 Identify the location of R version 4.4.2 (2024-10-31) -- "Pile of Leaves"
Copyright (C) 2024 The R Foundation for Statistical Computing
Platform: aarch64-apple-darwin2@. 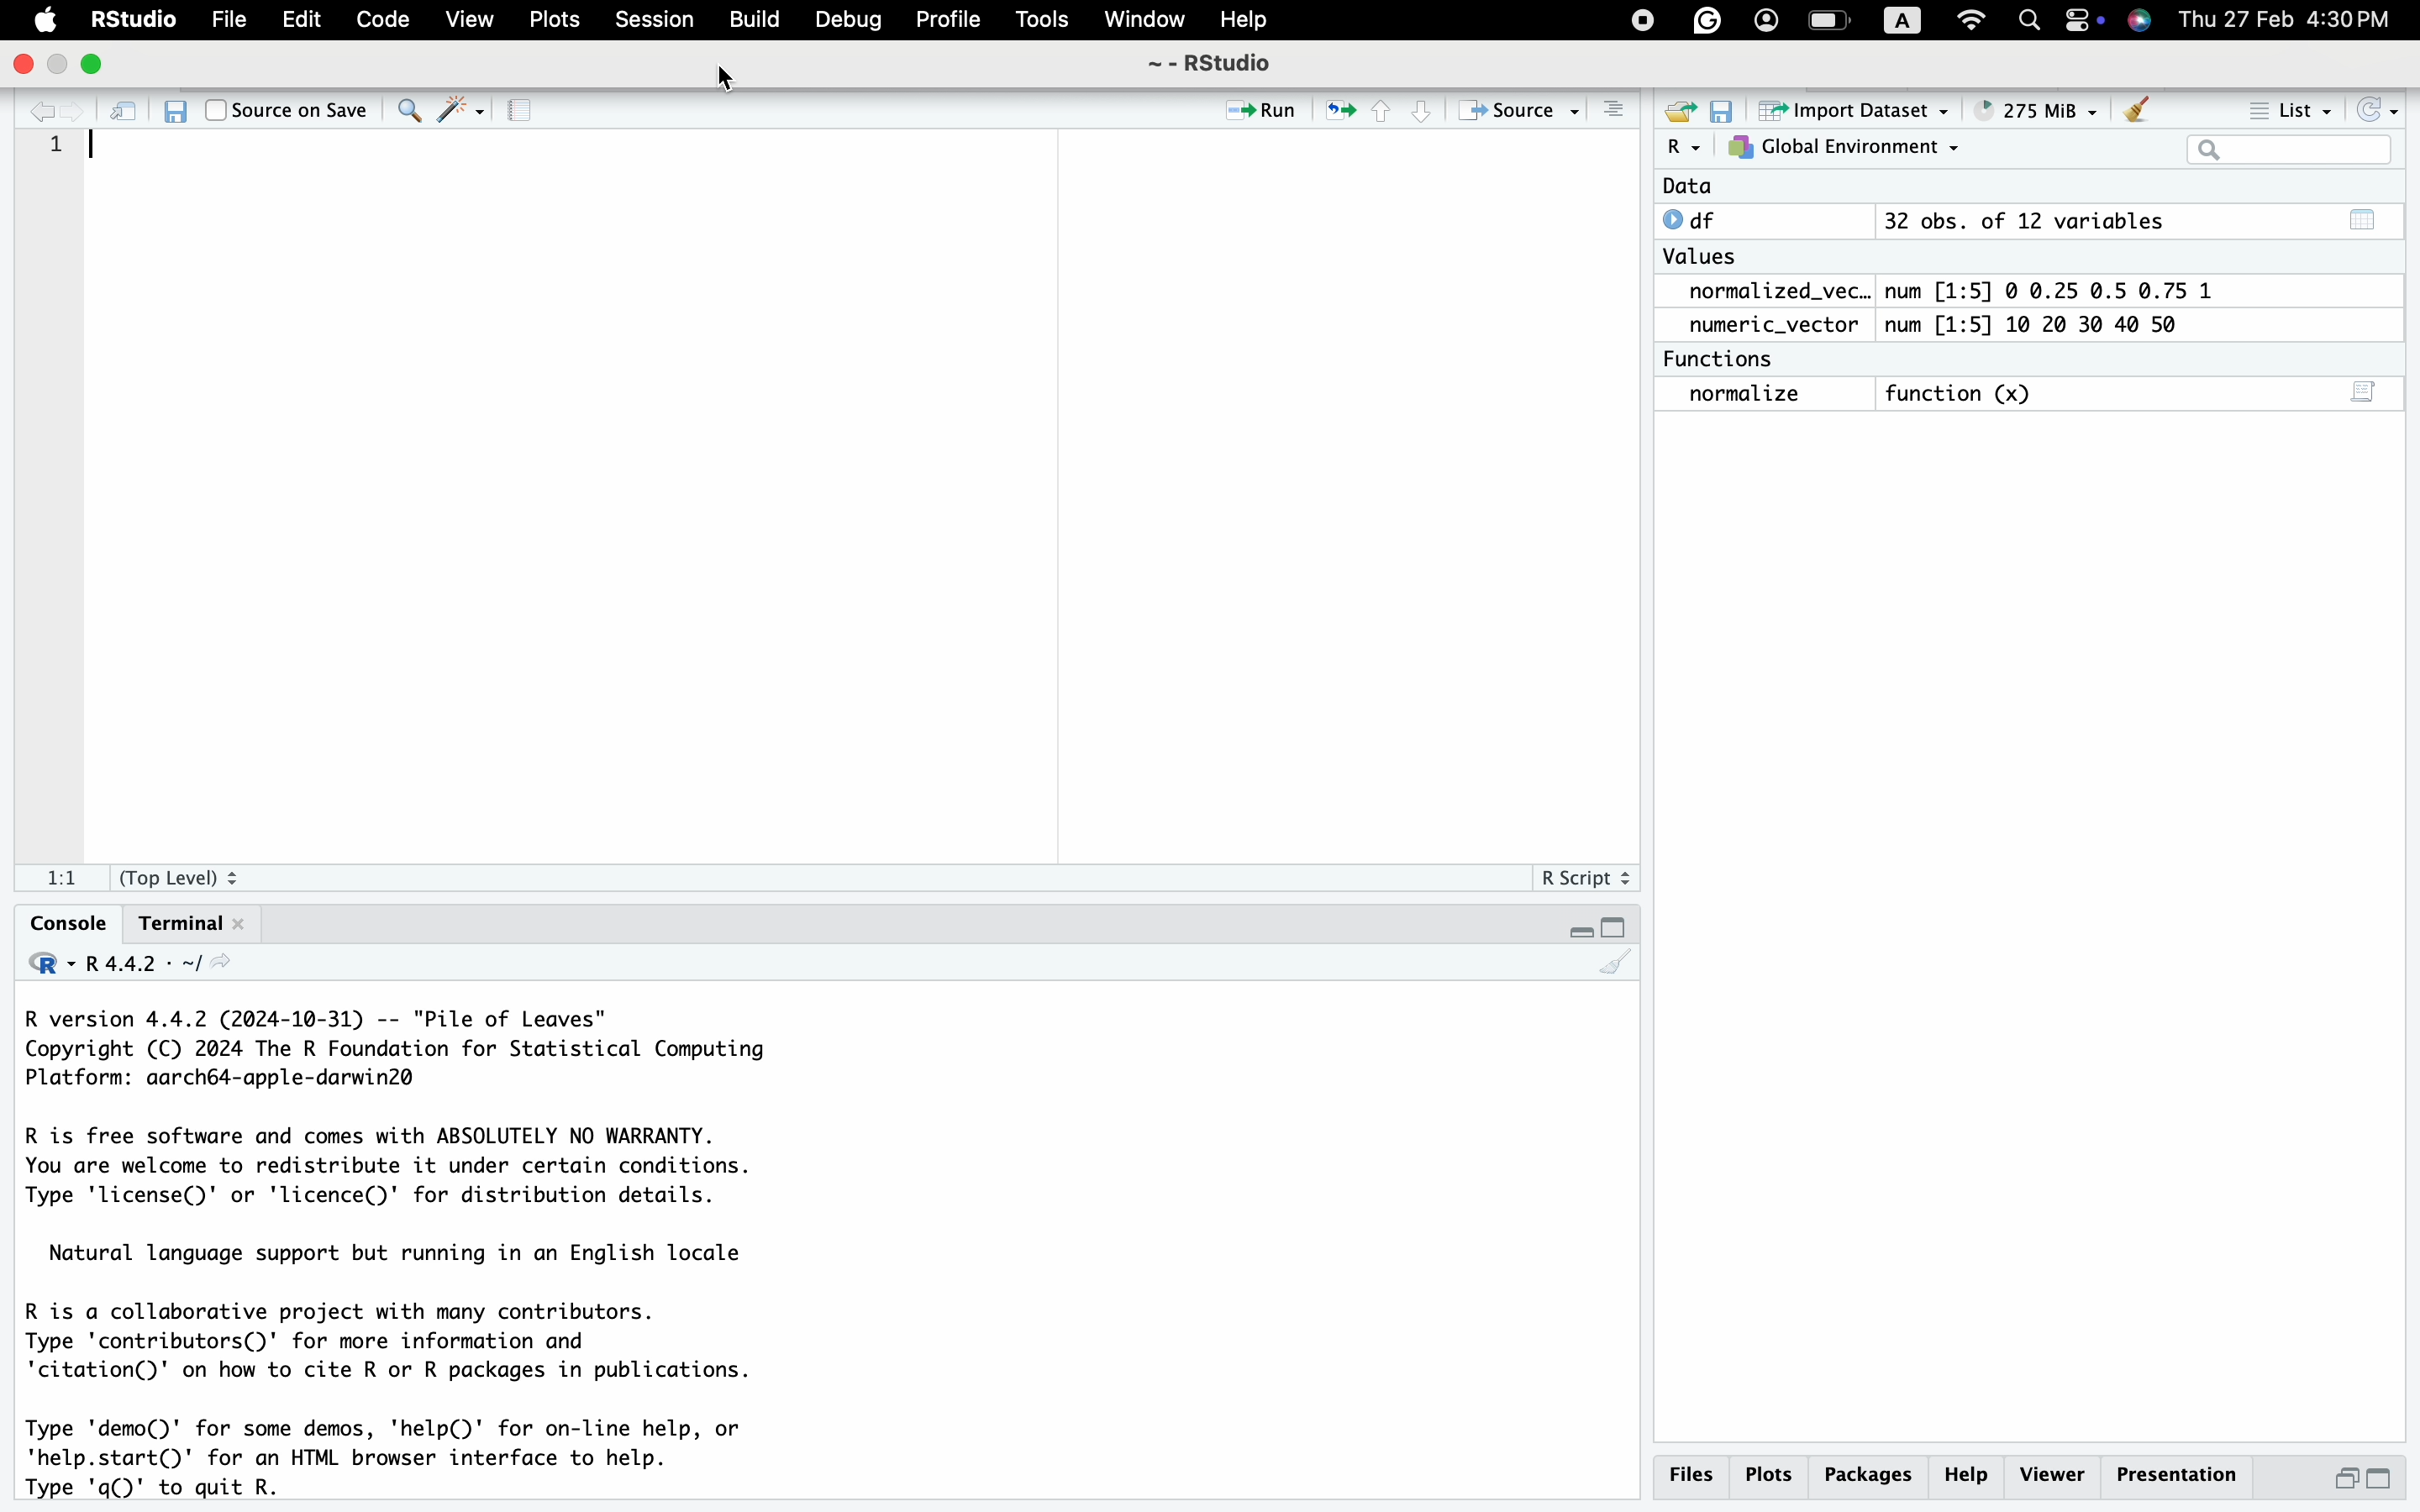
(412, 1053).